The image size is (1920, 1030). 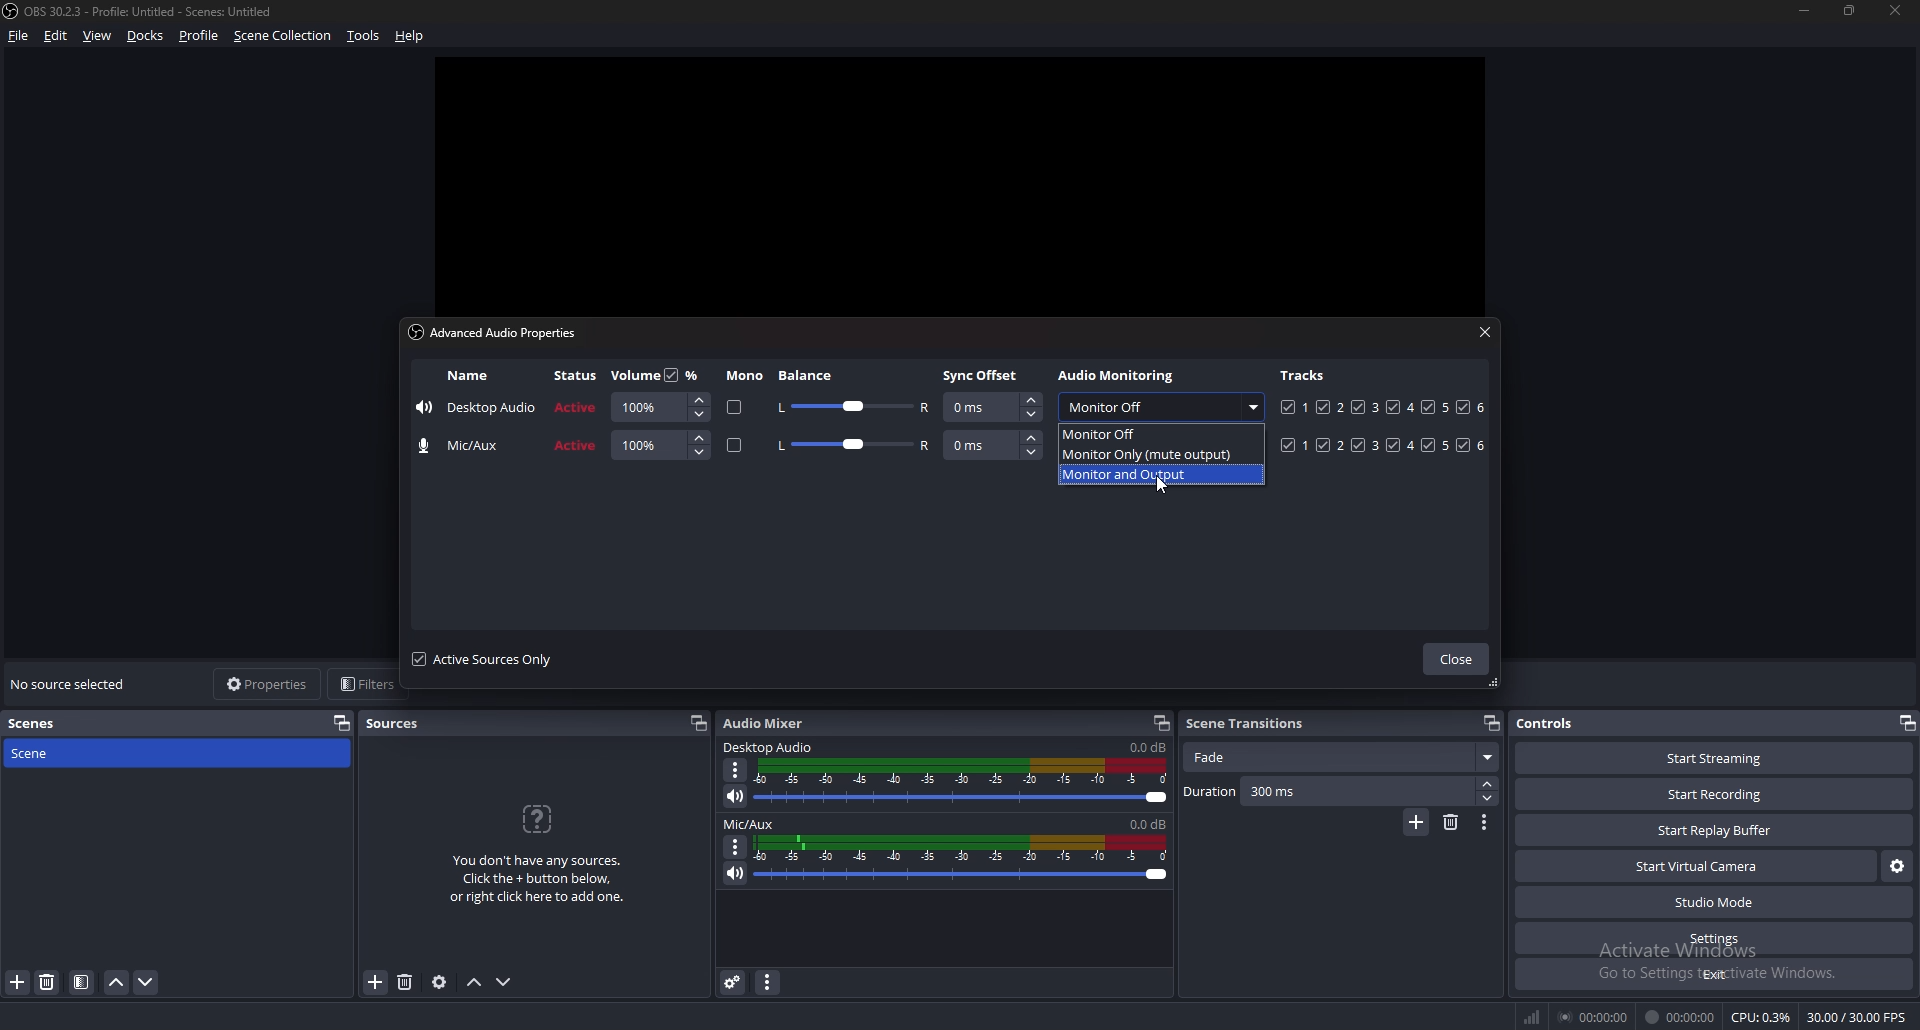 I want to click on obs logo, so click(x=13, y=12).